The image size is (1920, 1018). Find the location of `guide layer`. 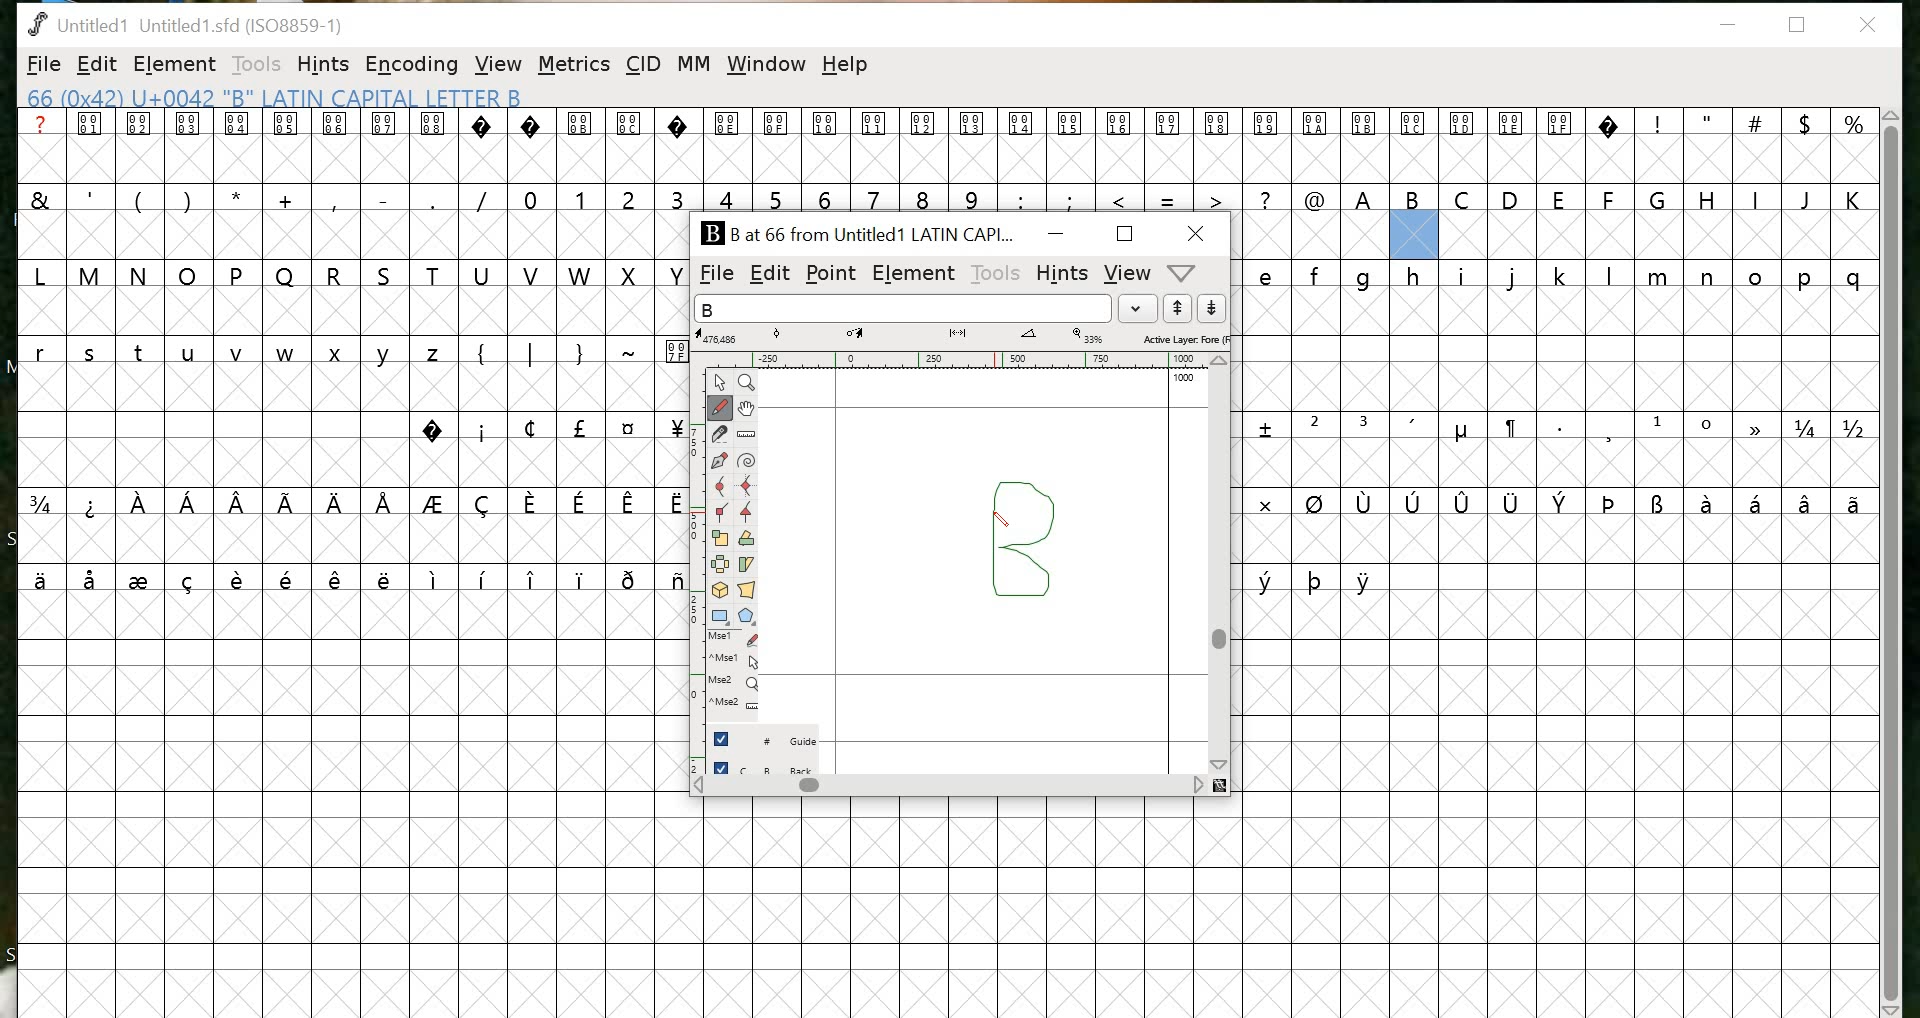

guide layer is located at coordinates (766, 735).